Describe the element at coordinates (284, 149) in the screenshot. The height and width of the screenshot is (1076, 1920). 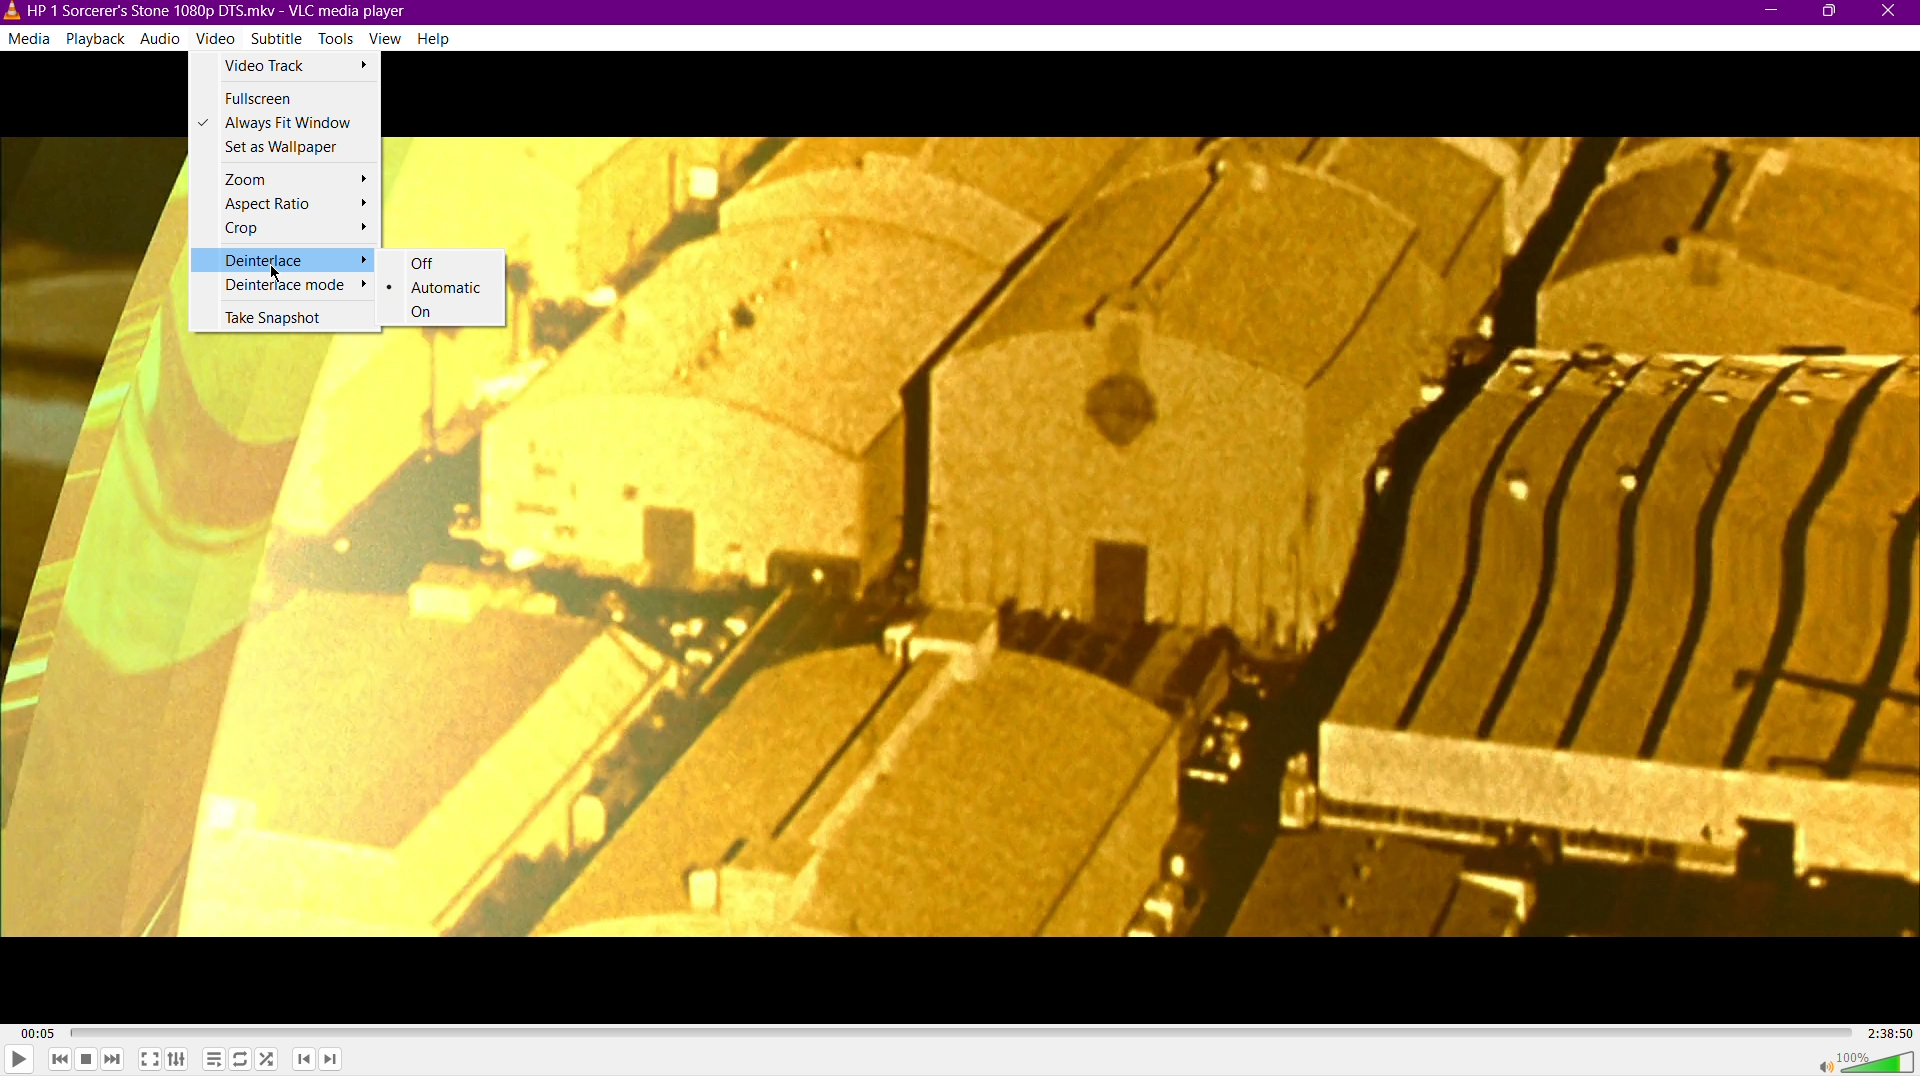
I see `Set as Wallpaper` at that location.